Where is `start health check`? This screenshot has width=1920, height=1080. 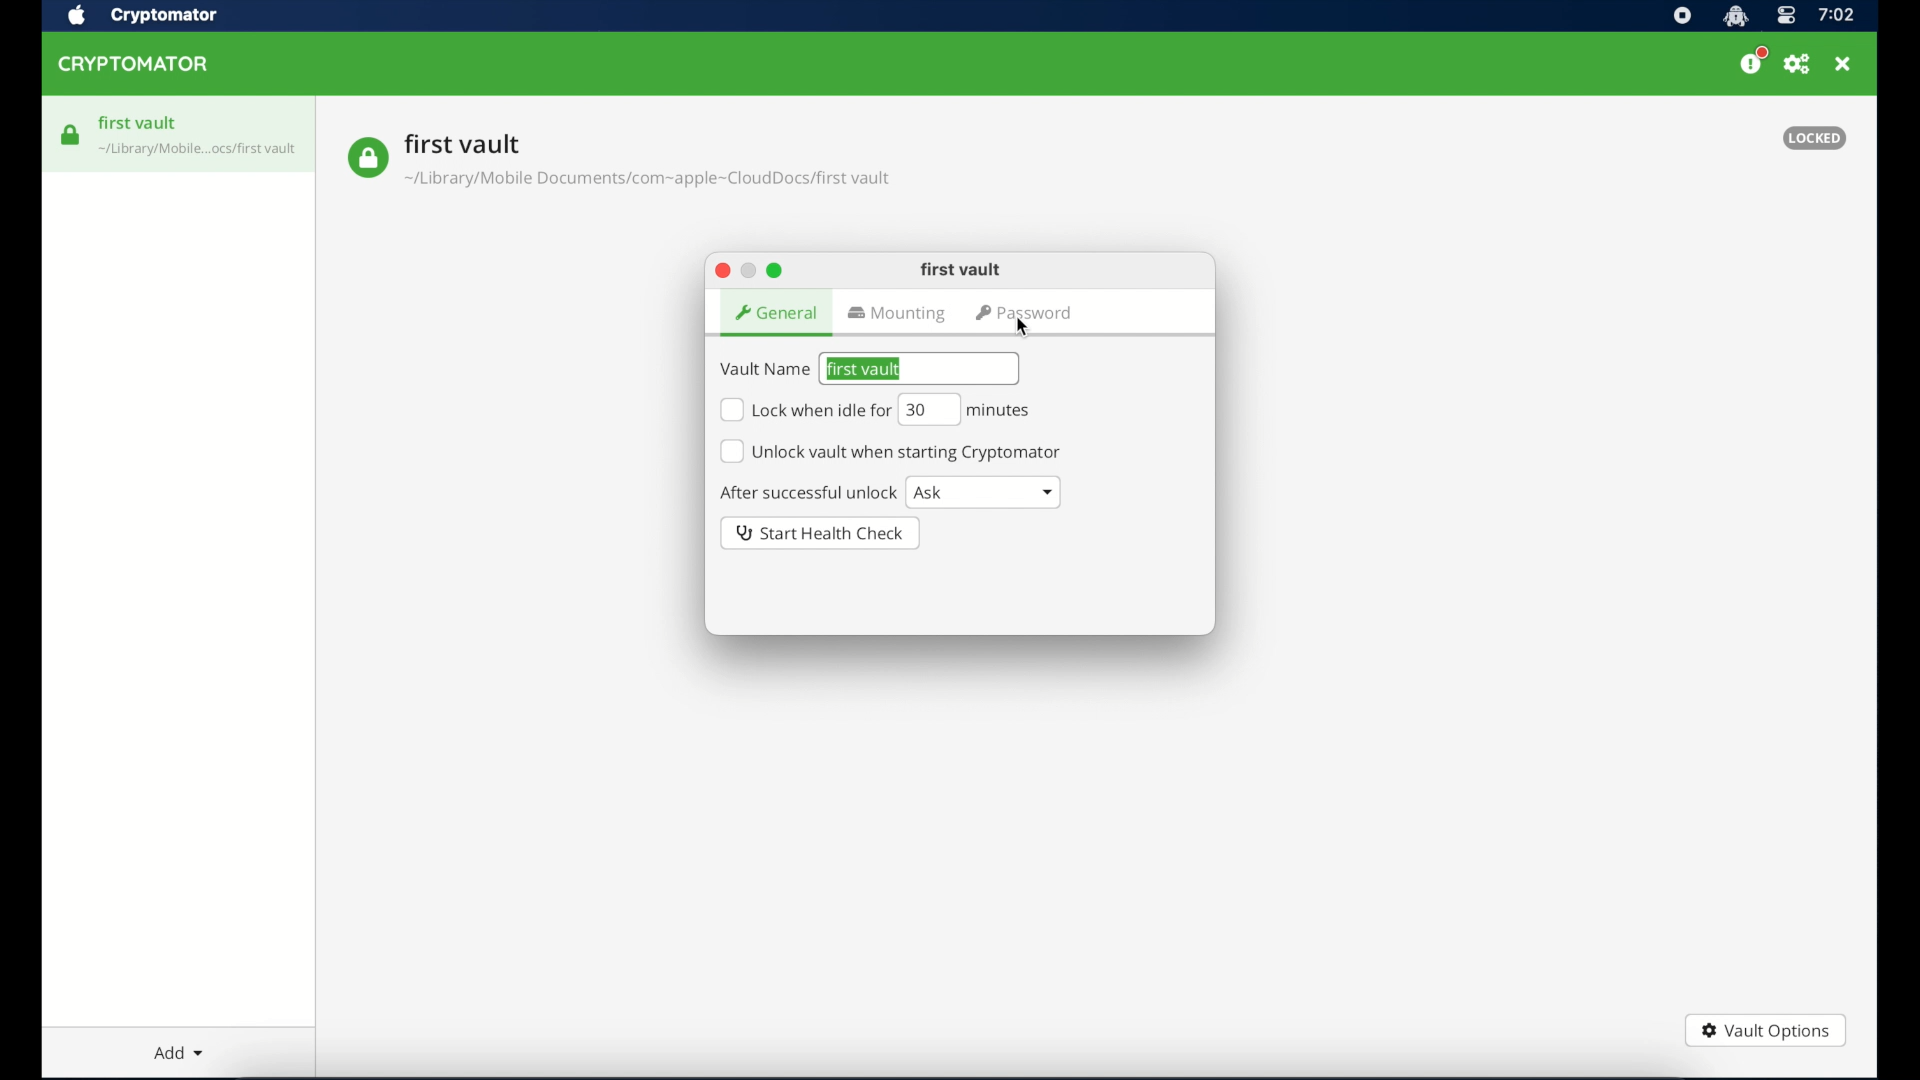
start health check is located at coordinates (822, 533).